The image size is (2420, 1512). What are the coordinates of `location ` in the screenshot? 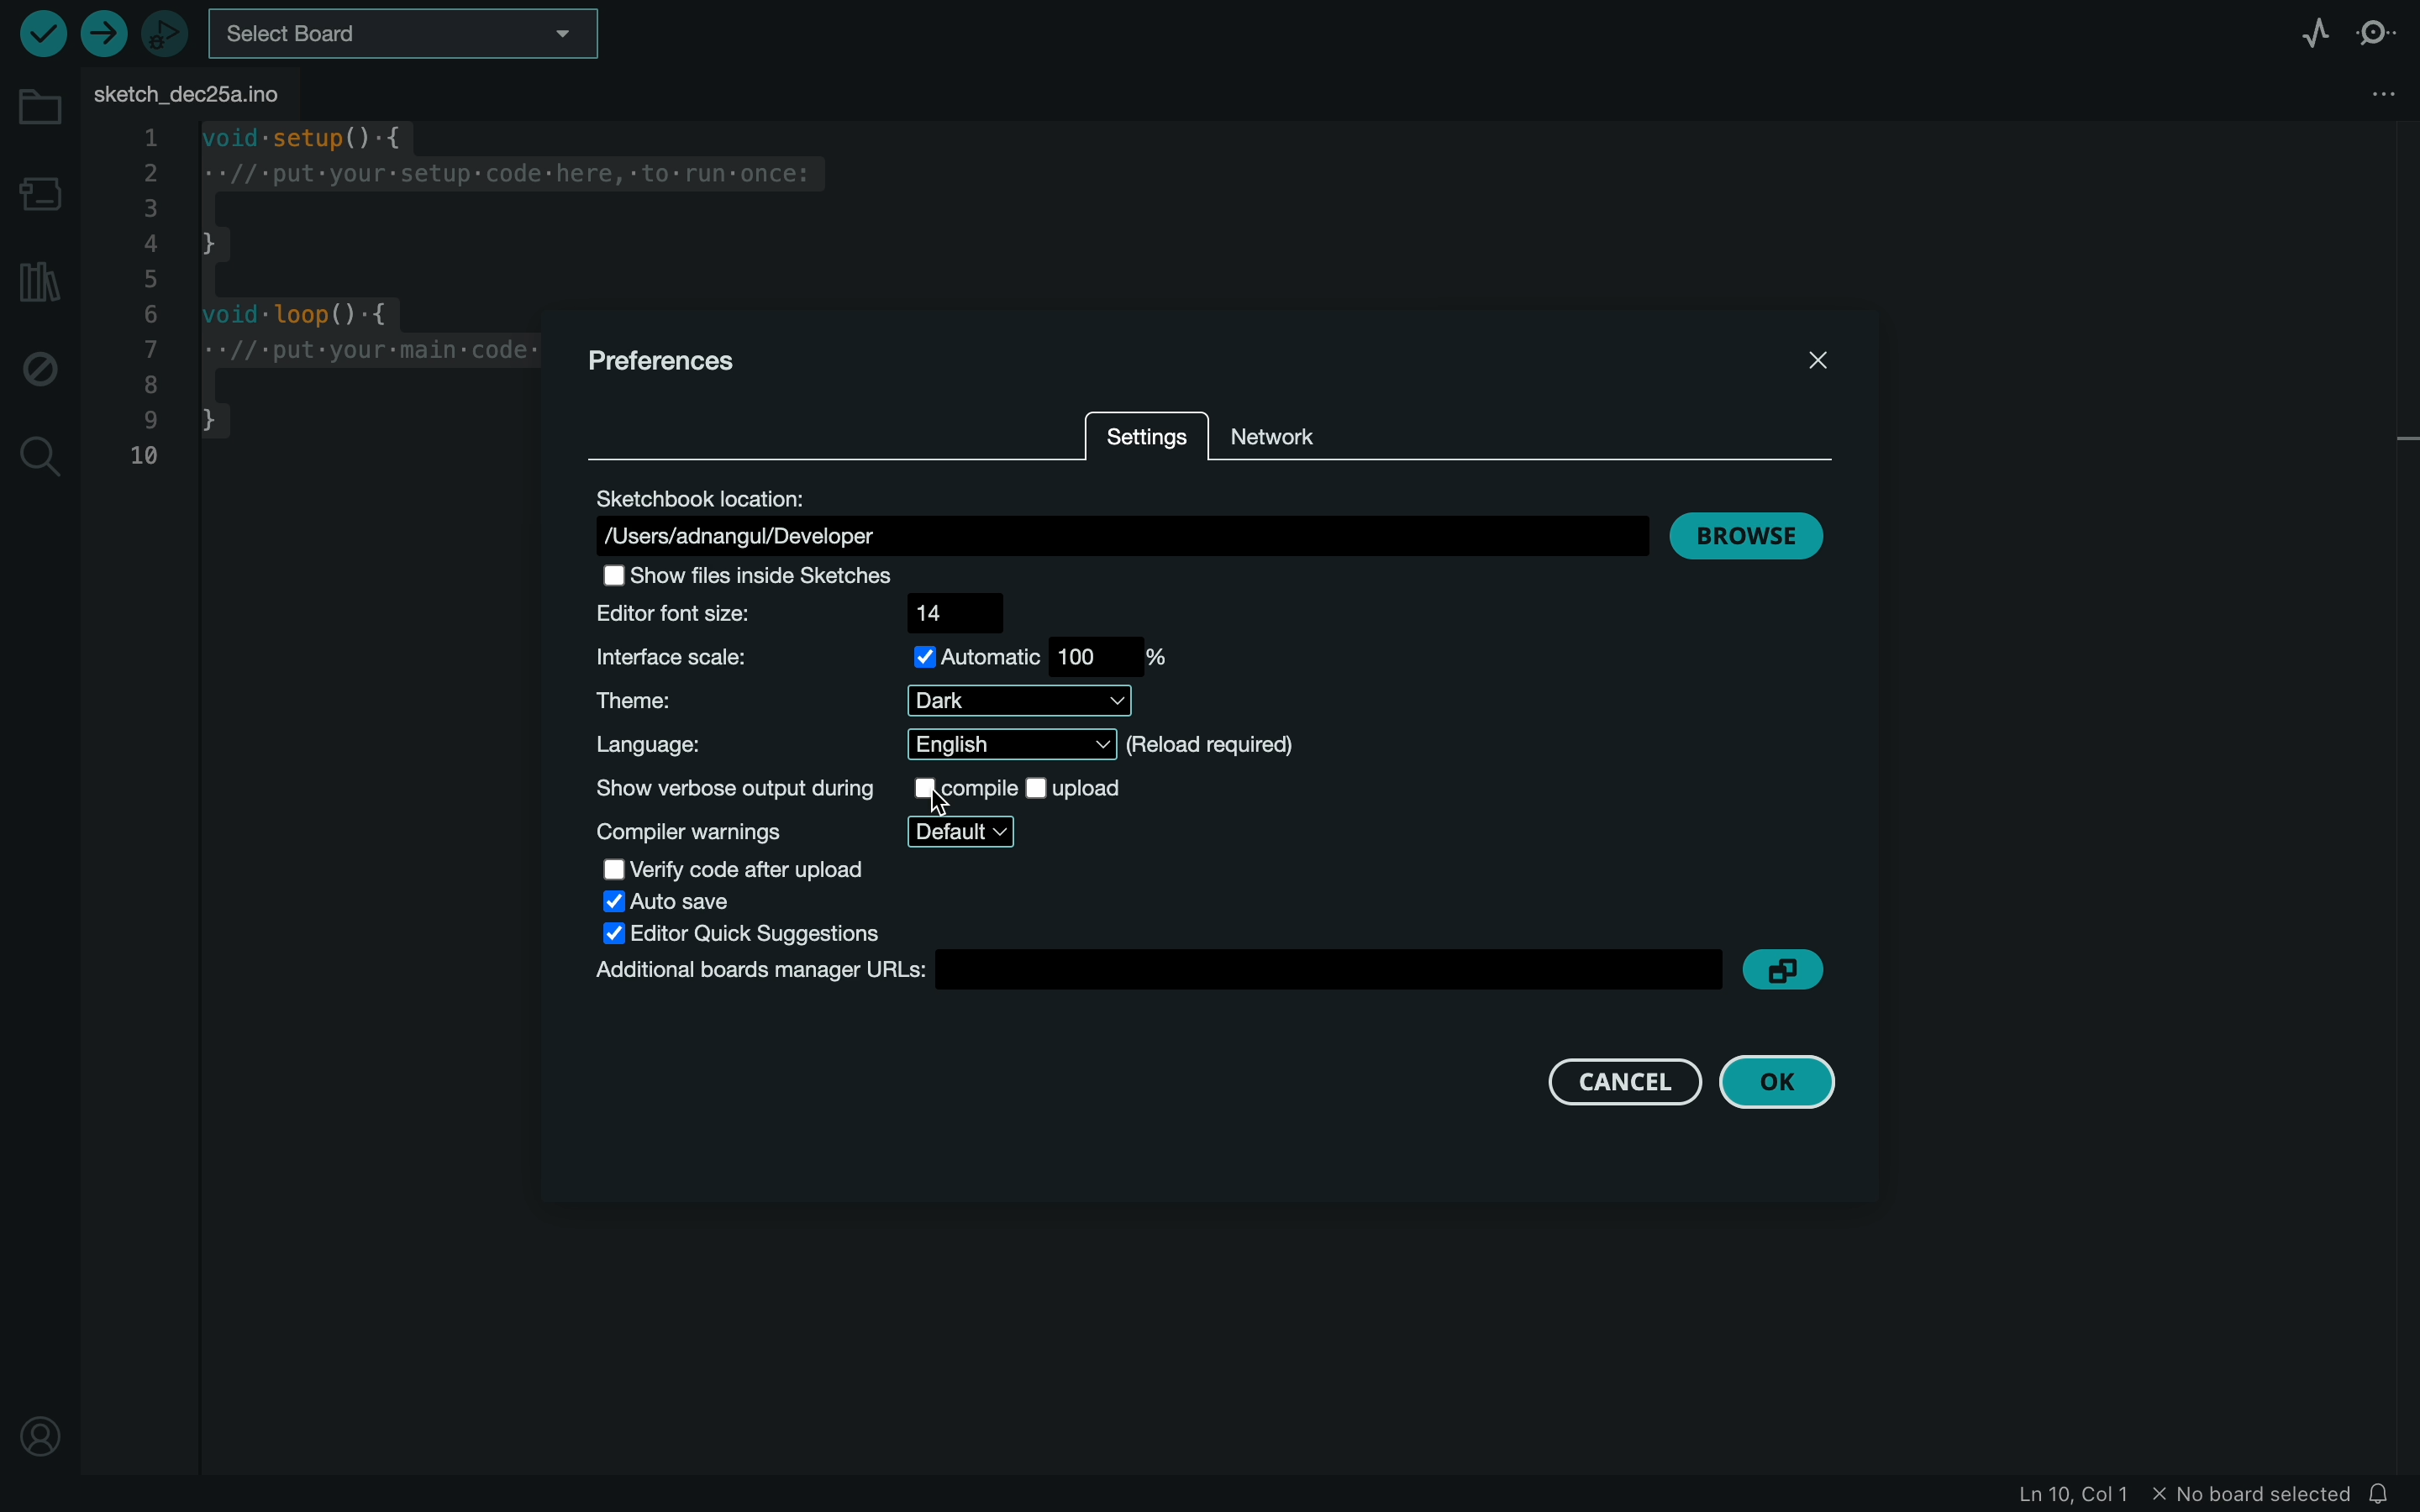 It's located at (1123, 515).